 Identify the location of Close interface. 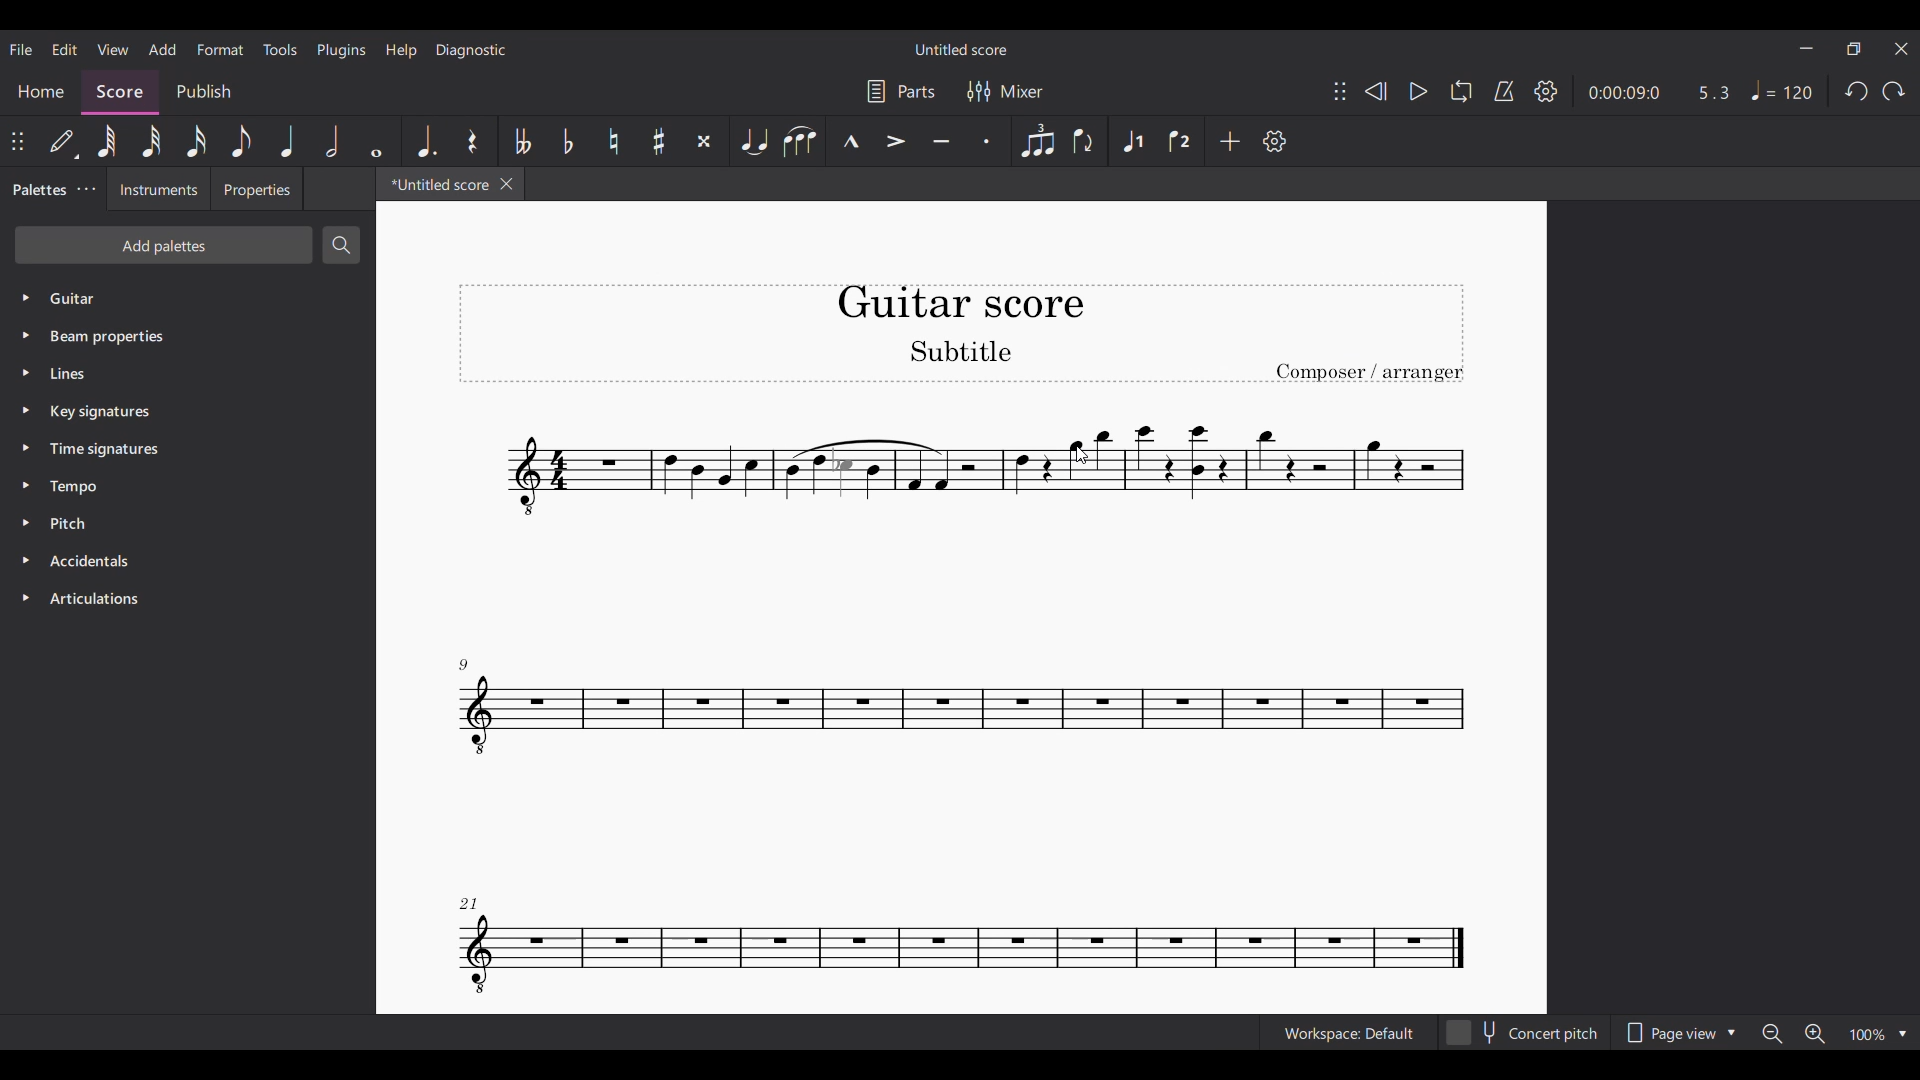
(1901, 49).